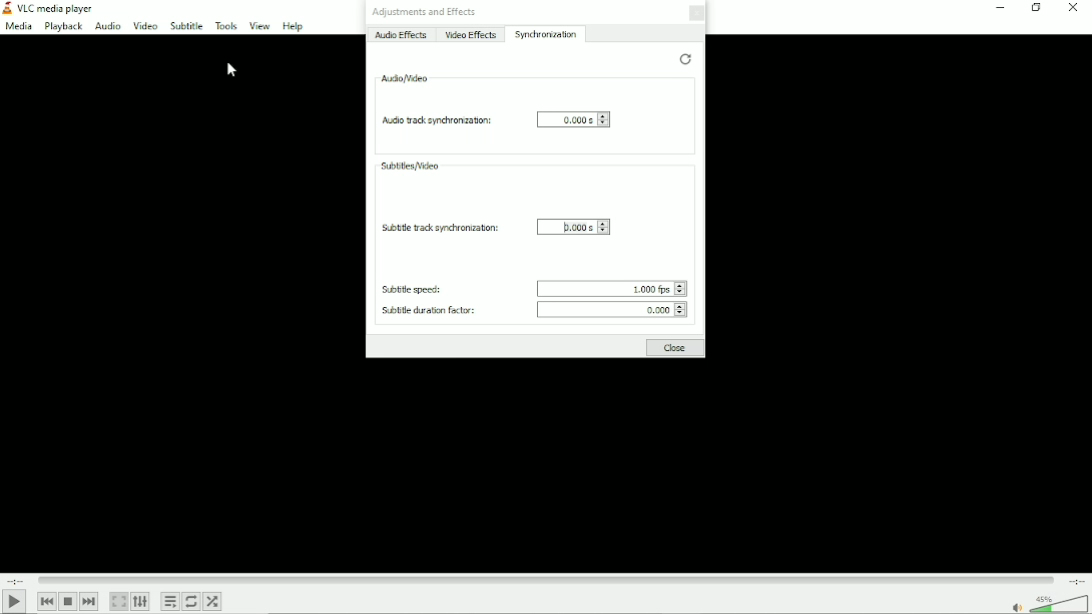 The image size is (1092, 614). Describe the element at coordinates (230, 69) in the screenshot. I see `Cursor` at that location.